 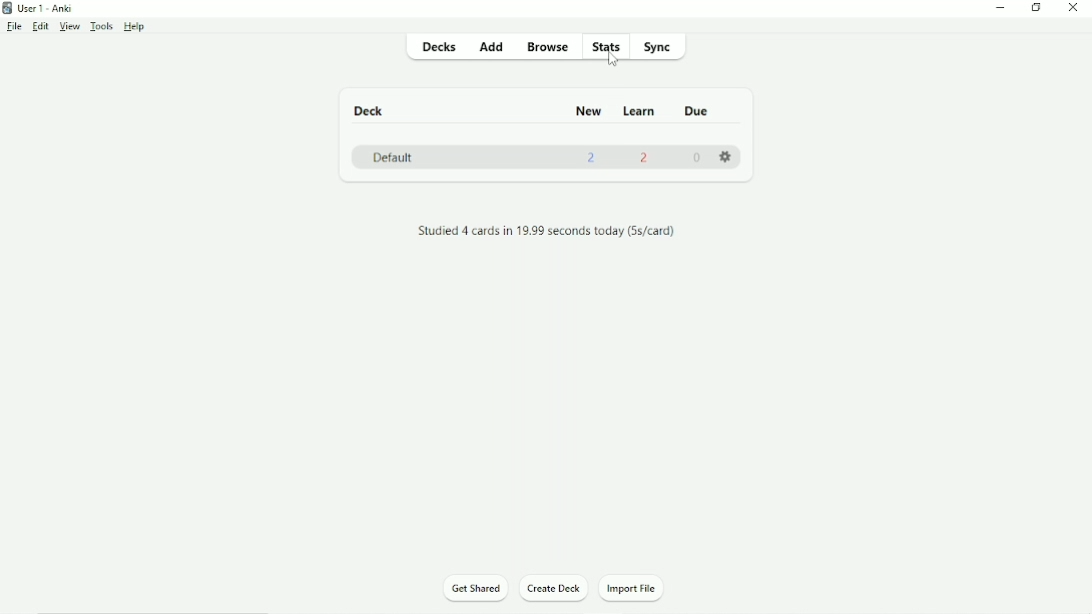 I want to click on Create Deck, so click(x=555, y=589).